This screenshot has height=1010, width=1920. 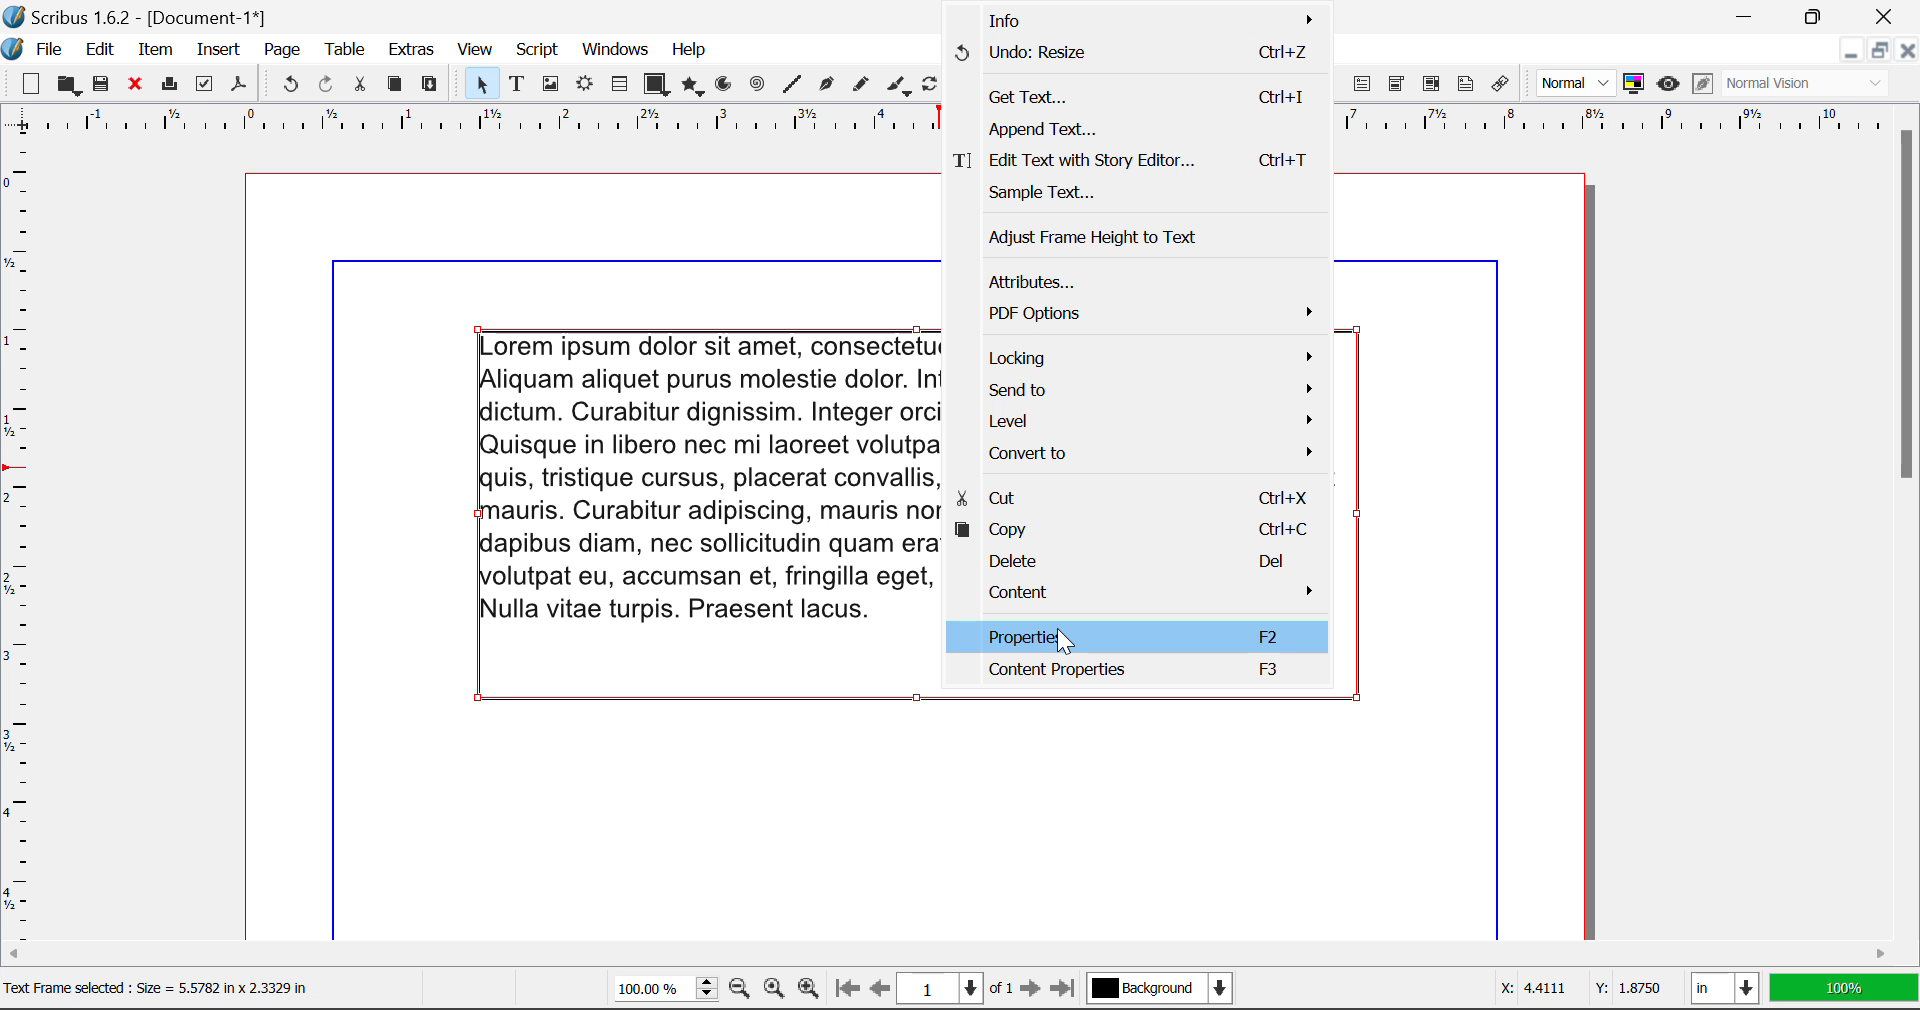 What do you see at coordinates (1396, 87) in the screenshot?
I see `PDF Combo Box` at bounding box center [1396, 87].